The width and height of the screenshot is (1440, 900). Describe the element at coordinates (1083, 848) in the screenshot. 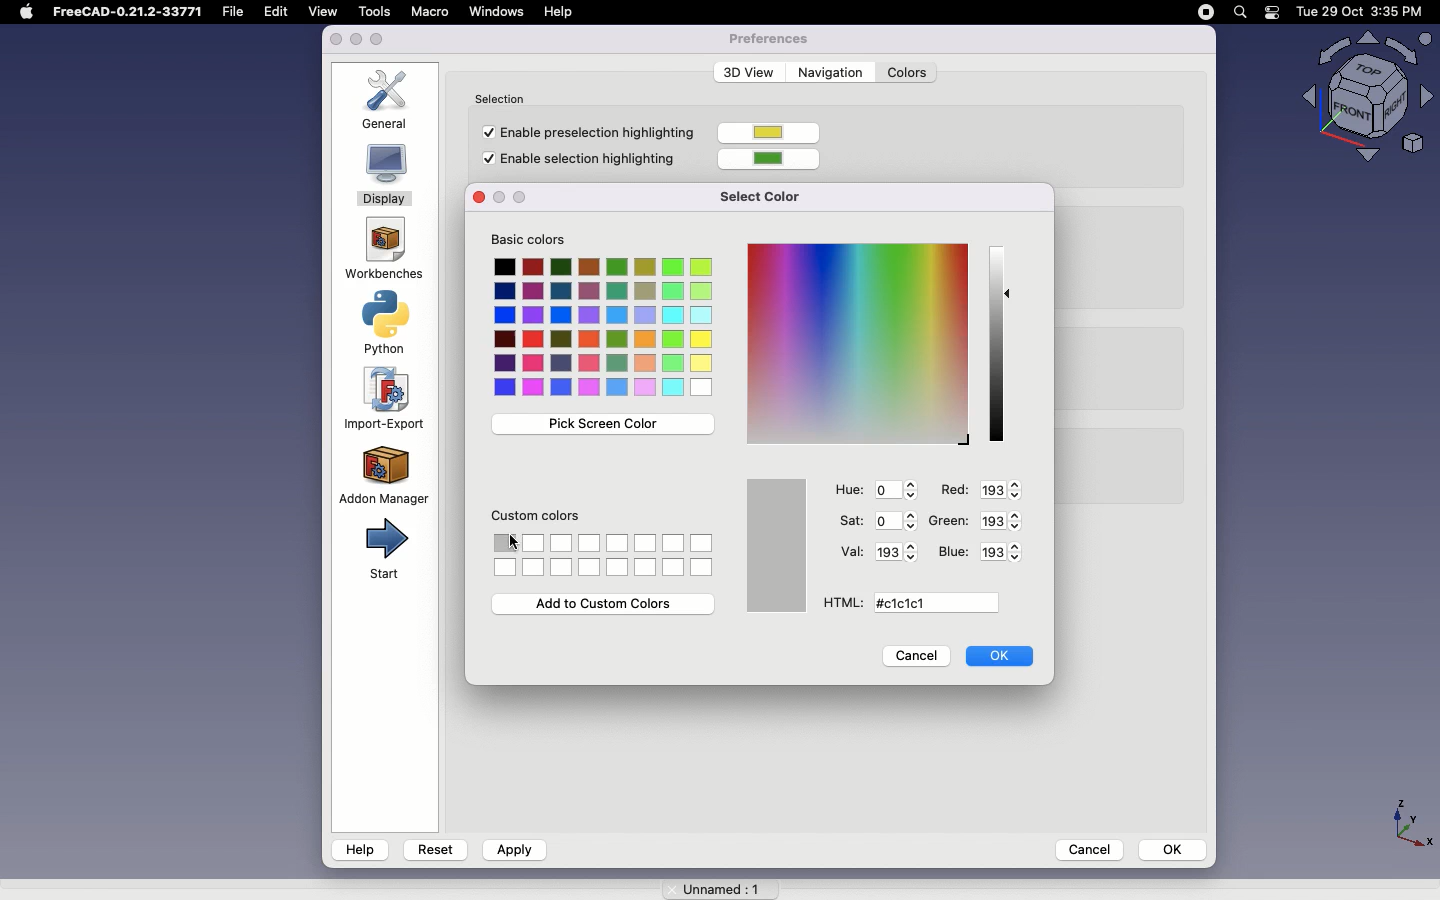

I see `Cancel` at that location.